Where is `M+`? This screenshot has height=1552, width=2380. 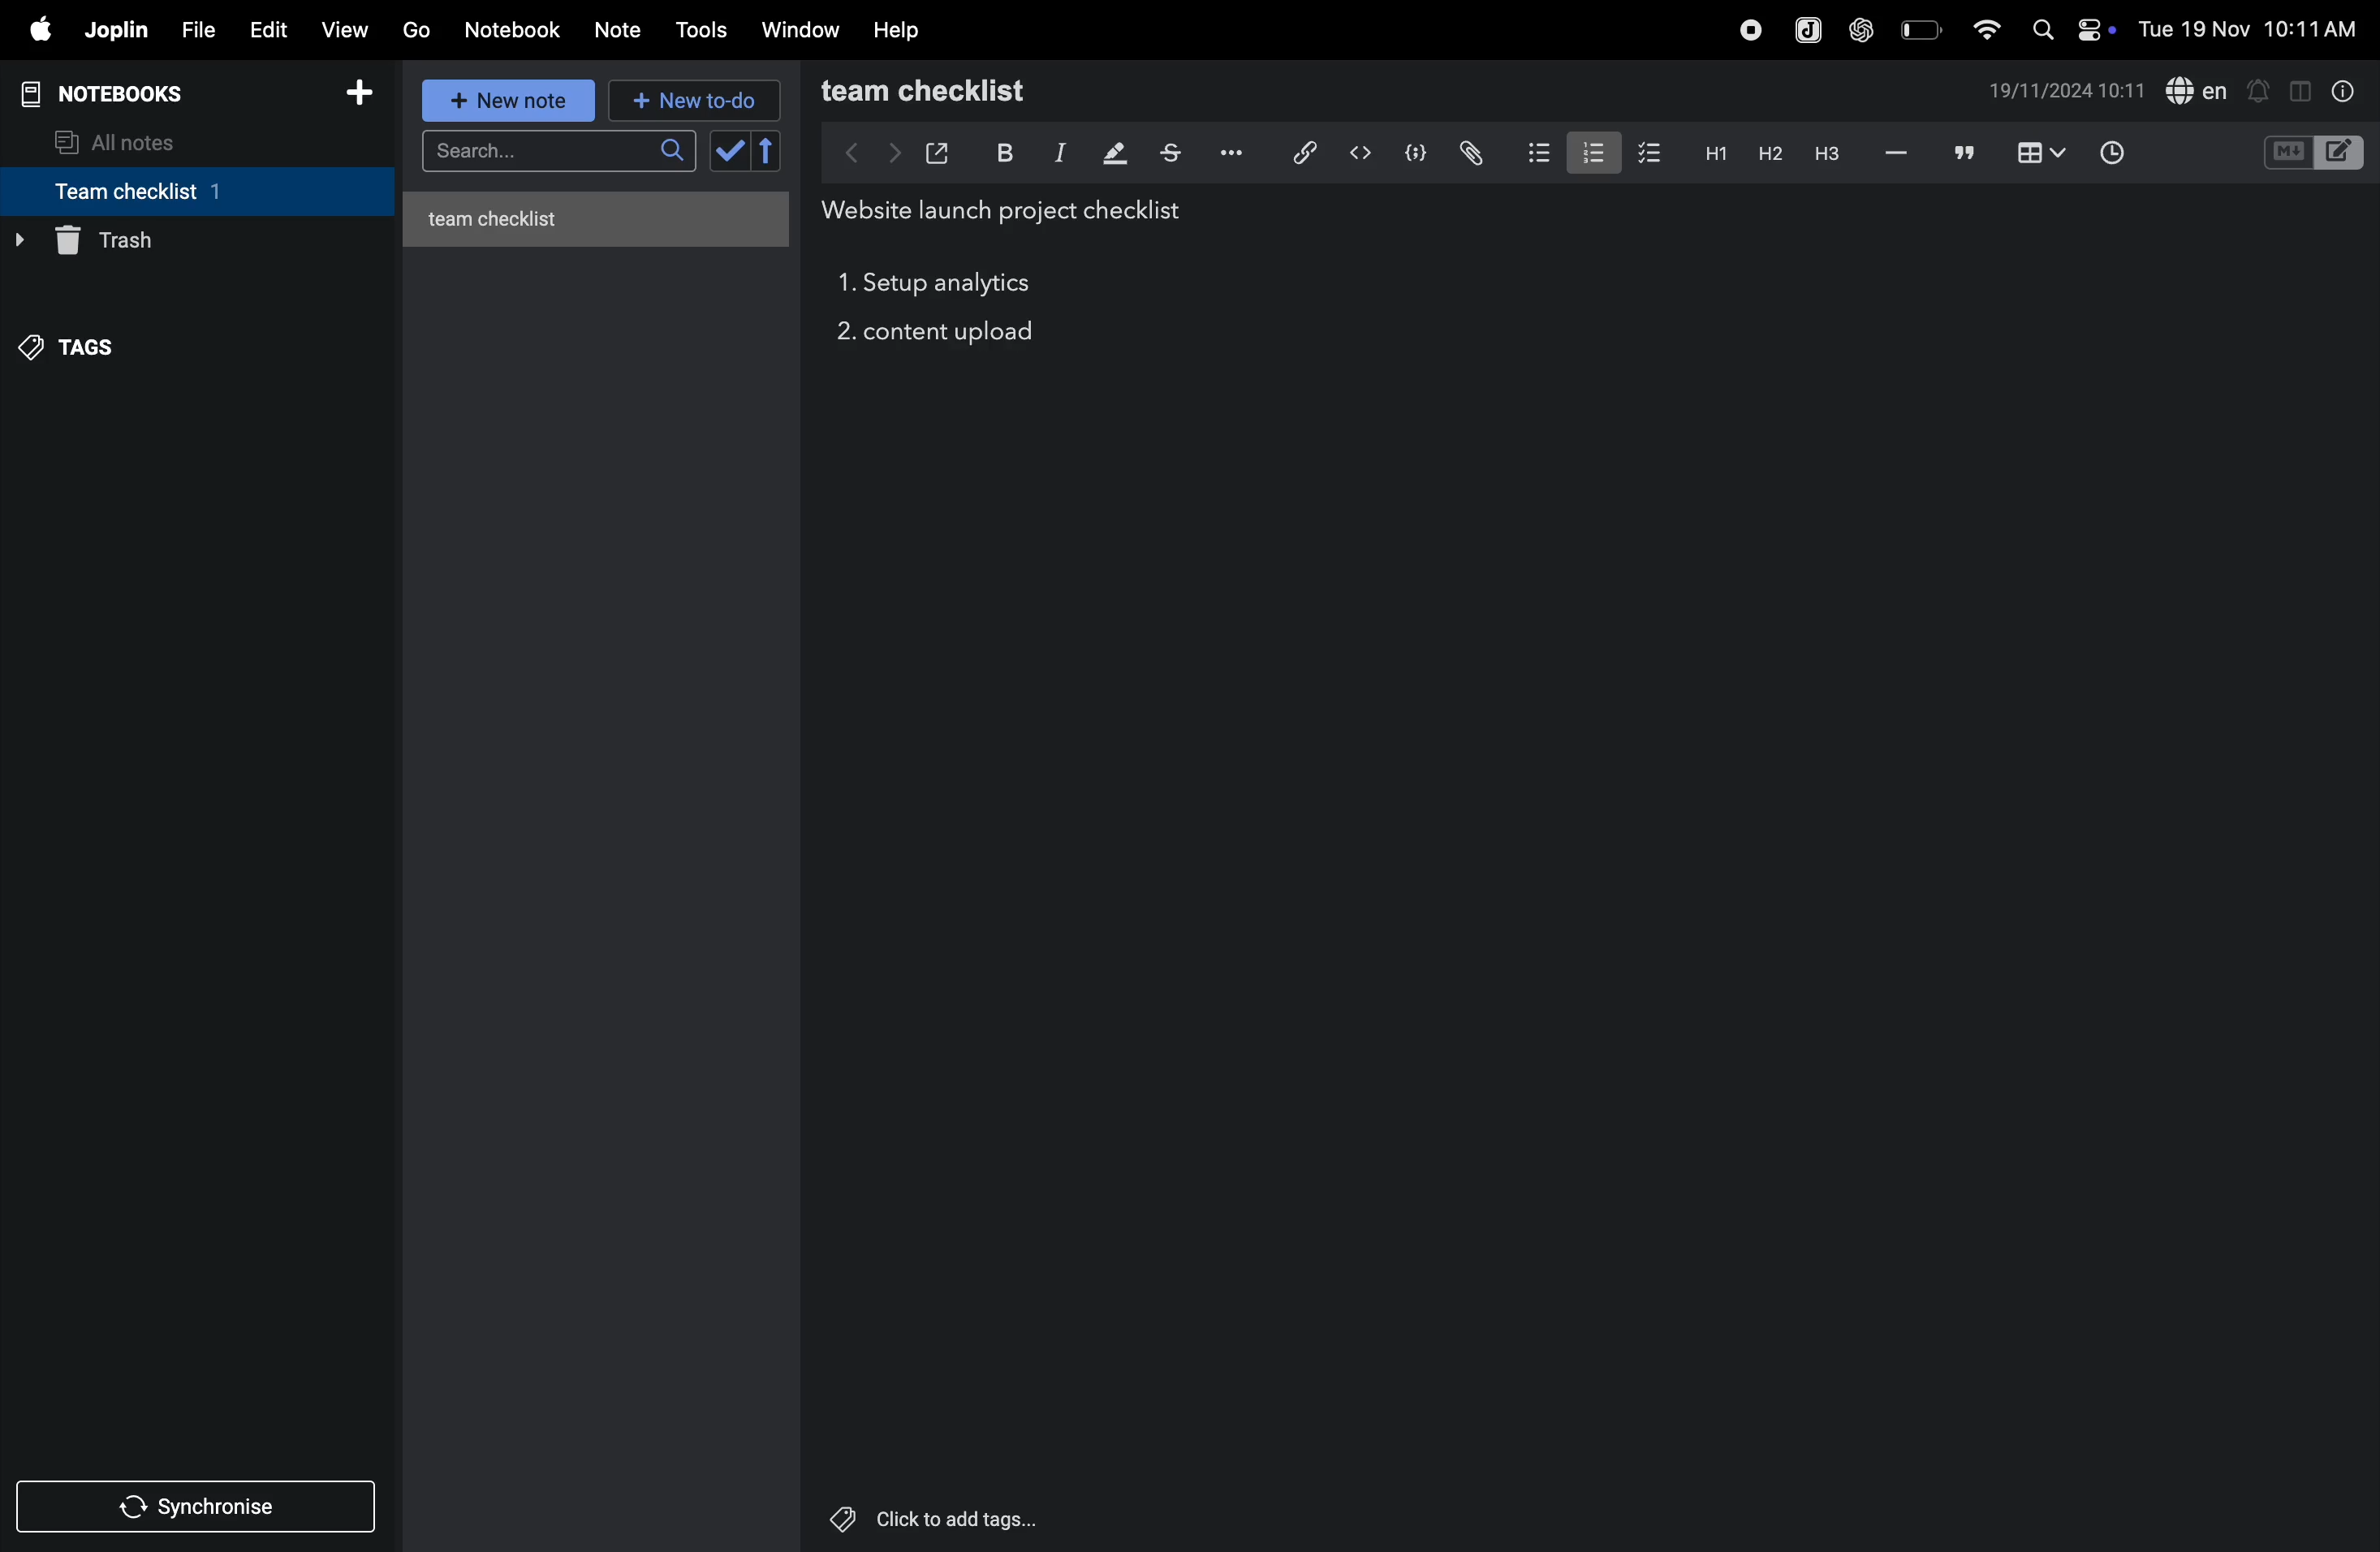
M+ is located at coordinates (2286, 153).